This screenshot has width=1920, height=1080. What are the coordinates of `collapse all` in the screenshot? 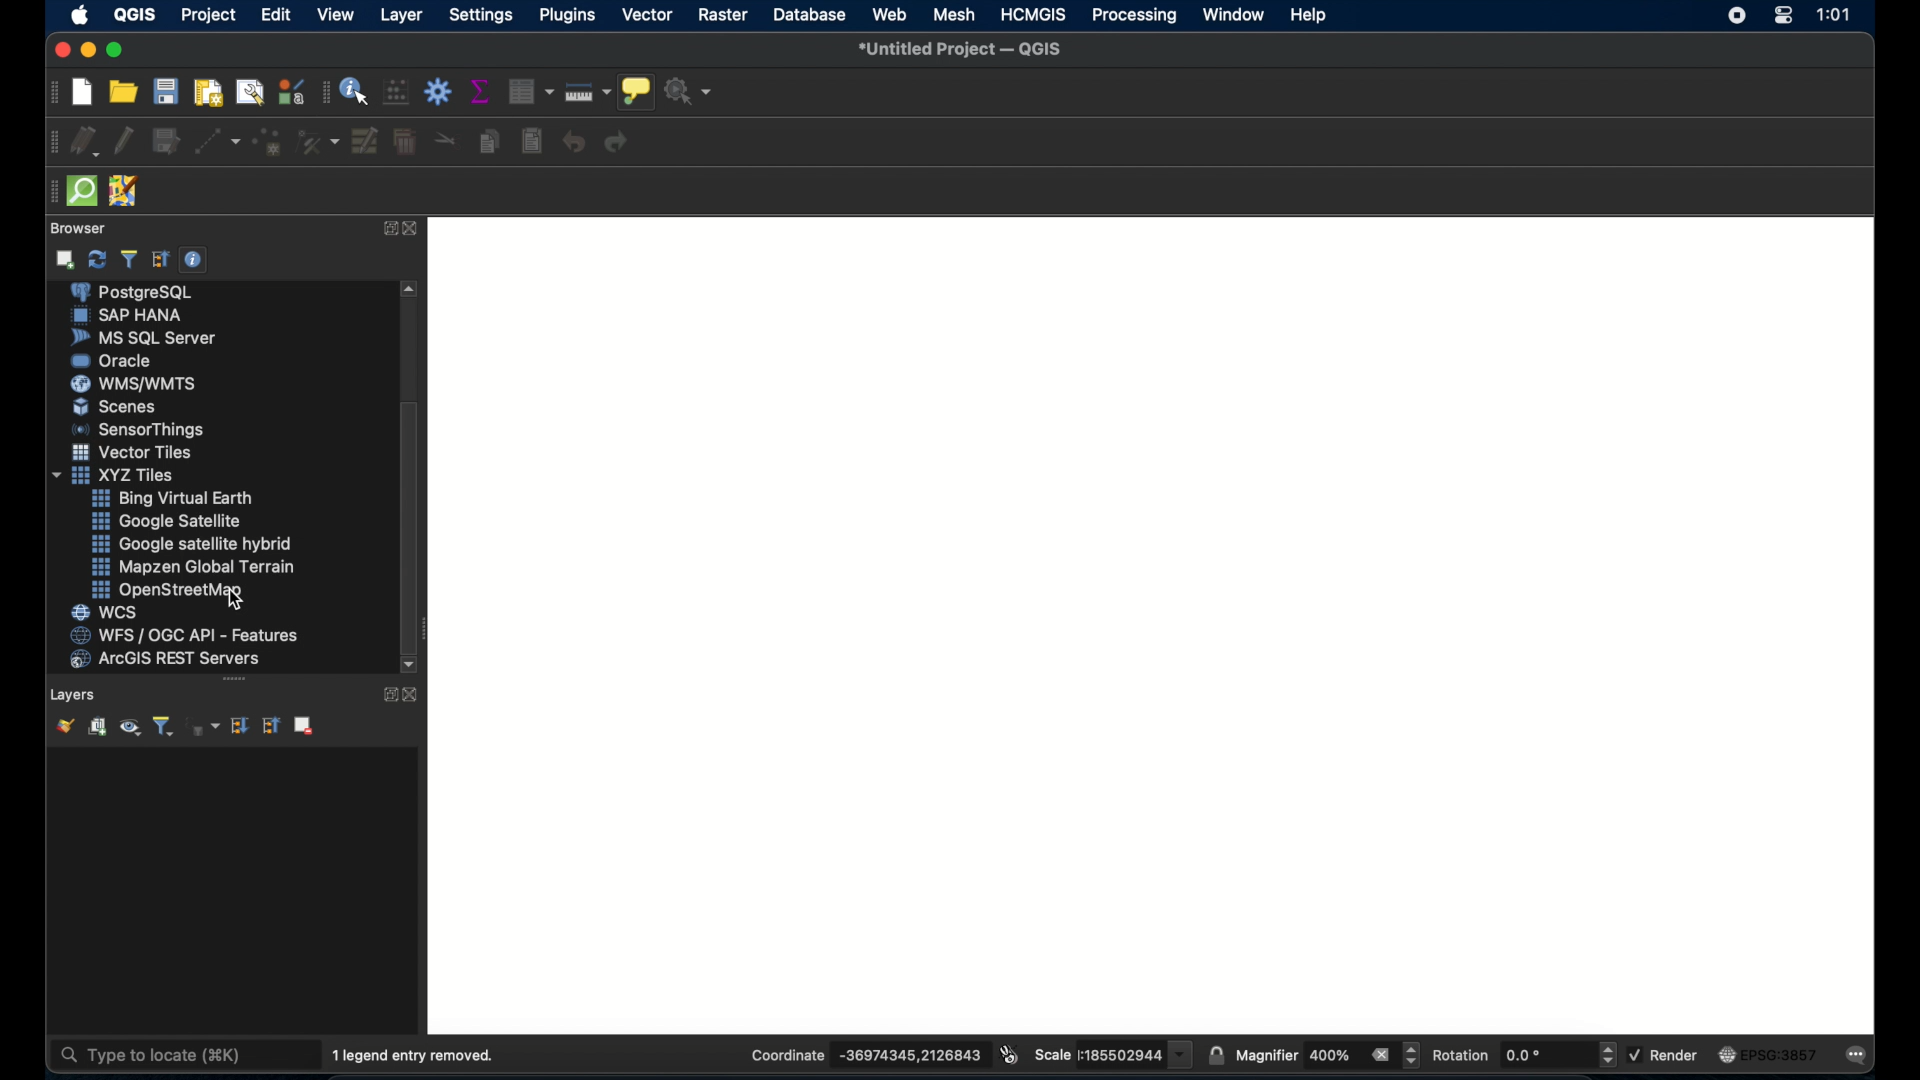 It's located at (270, 726).